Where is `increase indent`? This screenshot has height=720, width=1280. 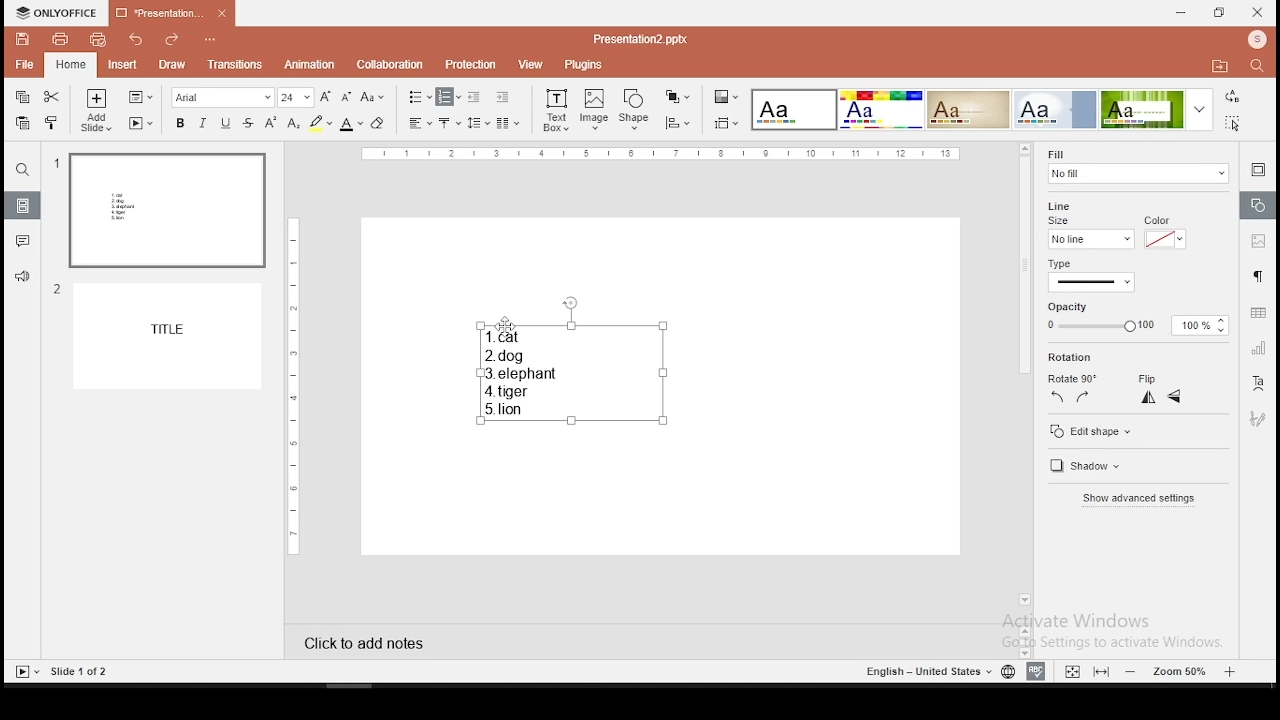
increase indent is located at coordinates (503, 96).